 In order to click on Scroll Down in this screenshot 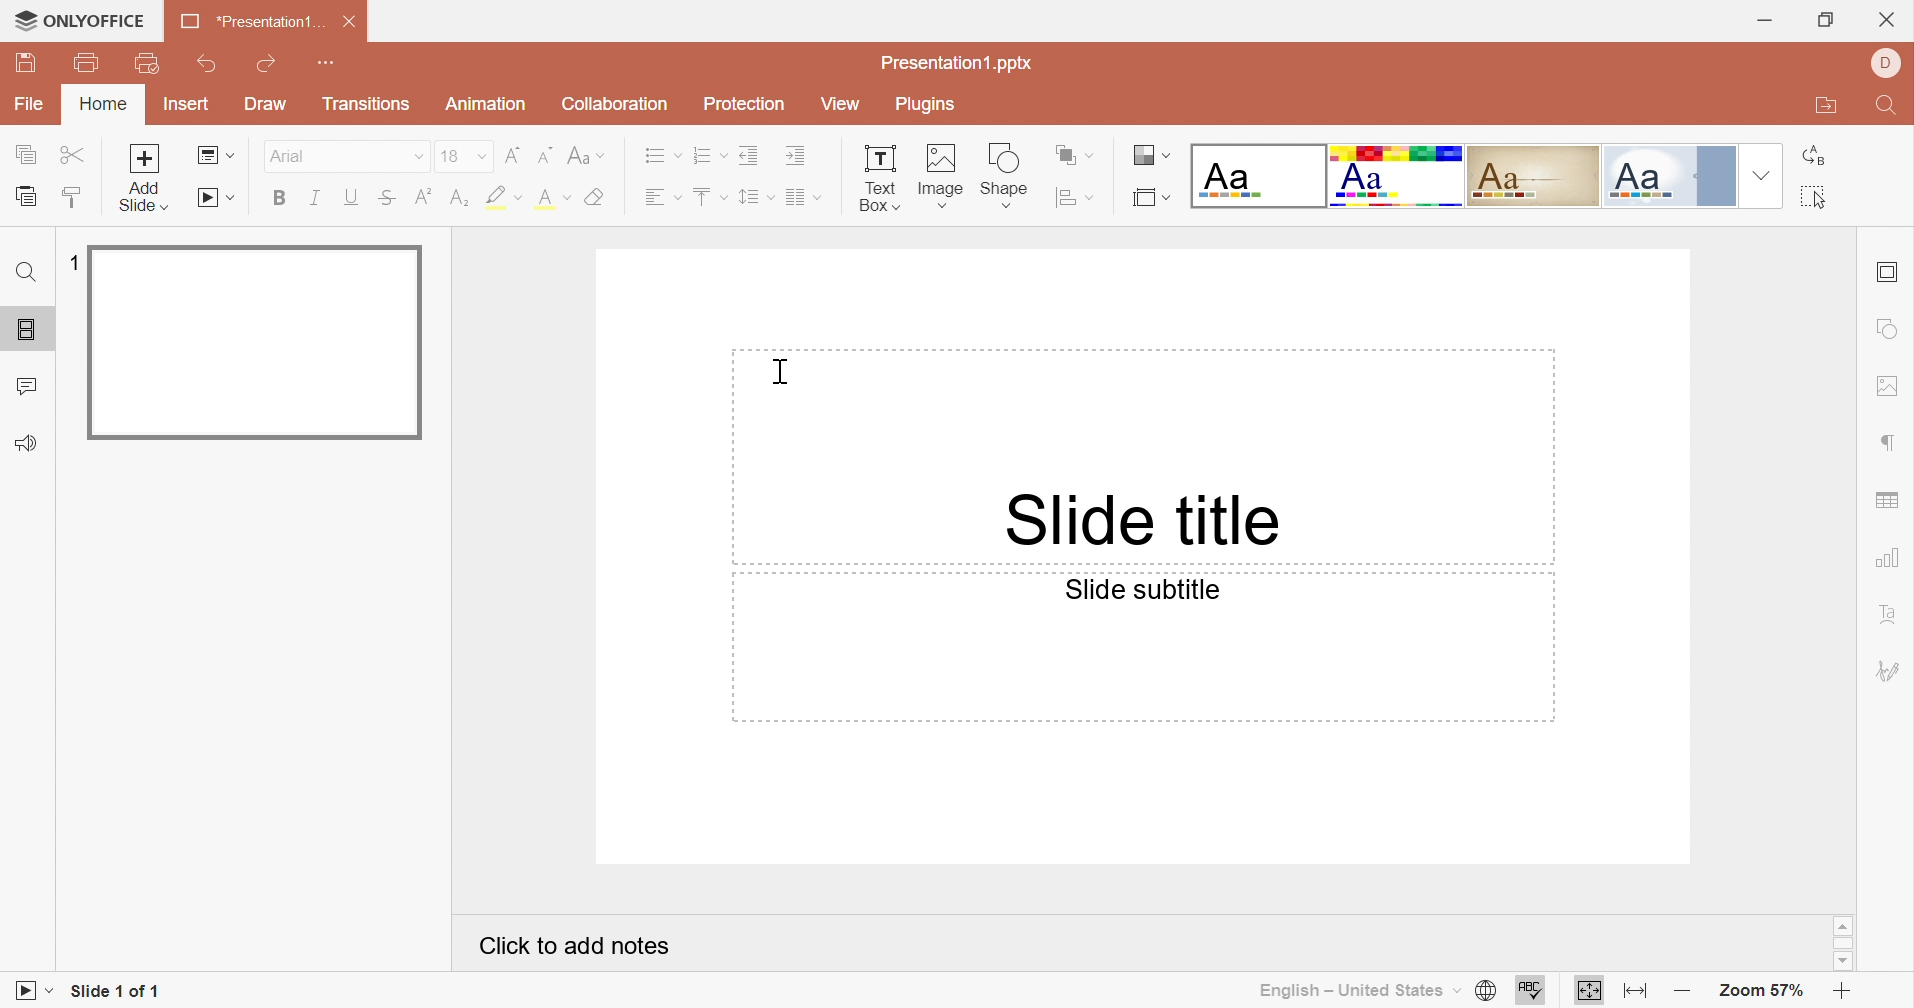, I will do `click(1848, 962)`.